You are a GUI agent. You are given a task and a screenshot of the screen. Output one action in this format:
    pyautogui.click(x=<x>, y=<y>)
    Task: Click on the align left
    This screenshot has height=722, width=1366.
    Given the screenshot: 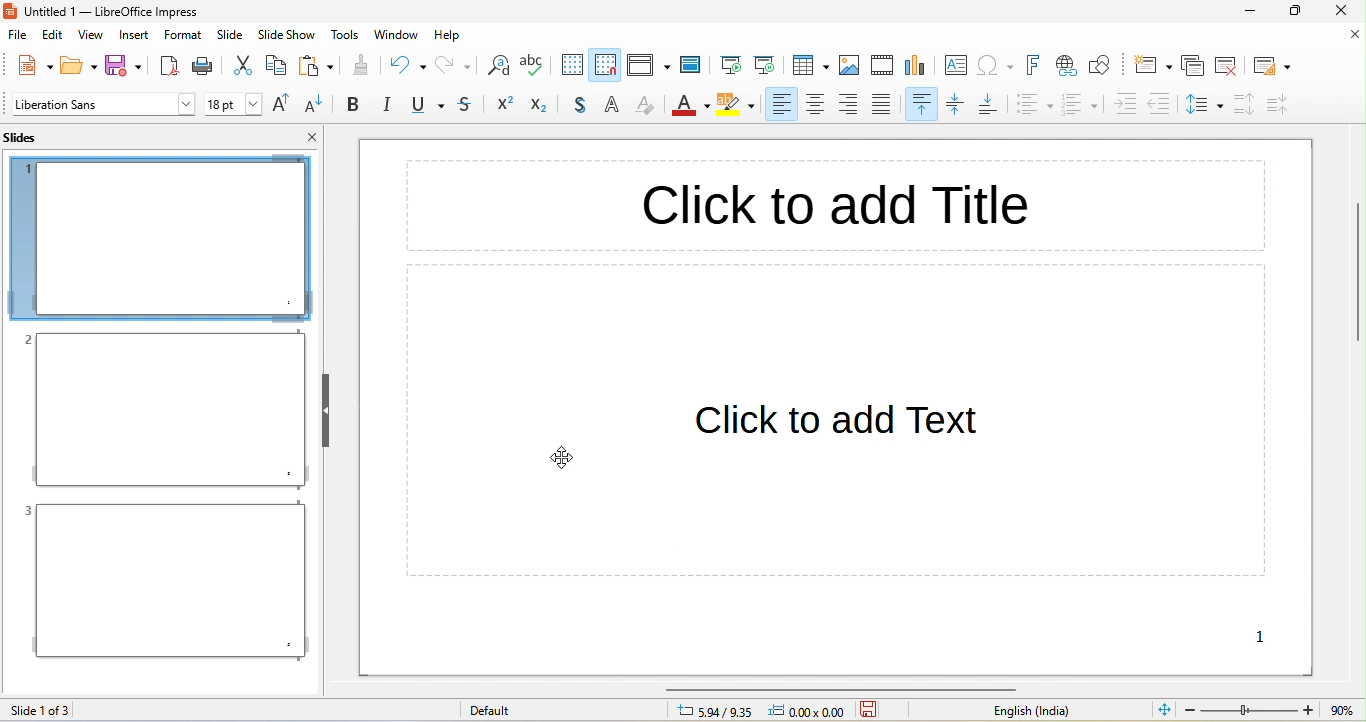 What is the action you would take?
    pyautogui.click(x=779, y=105)
    